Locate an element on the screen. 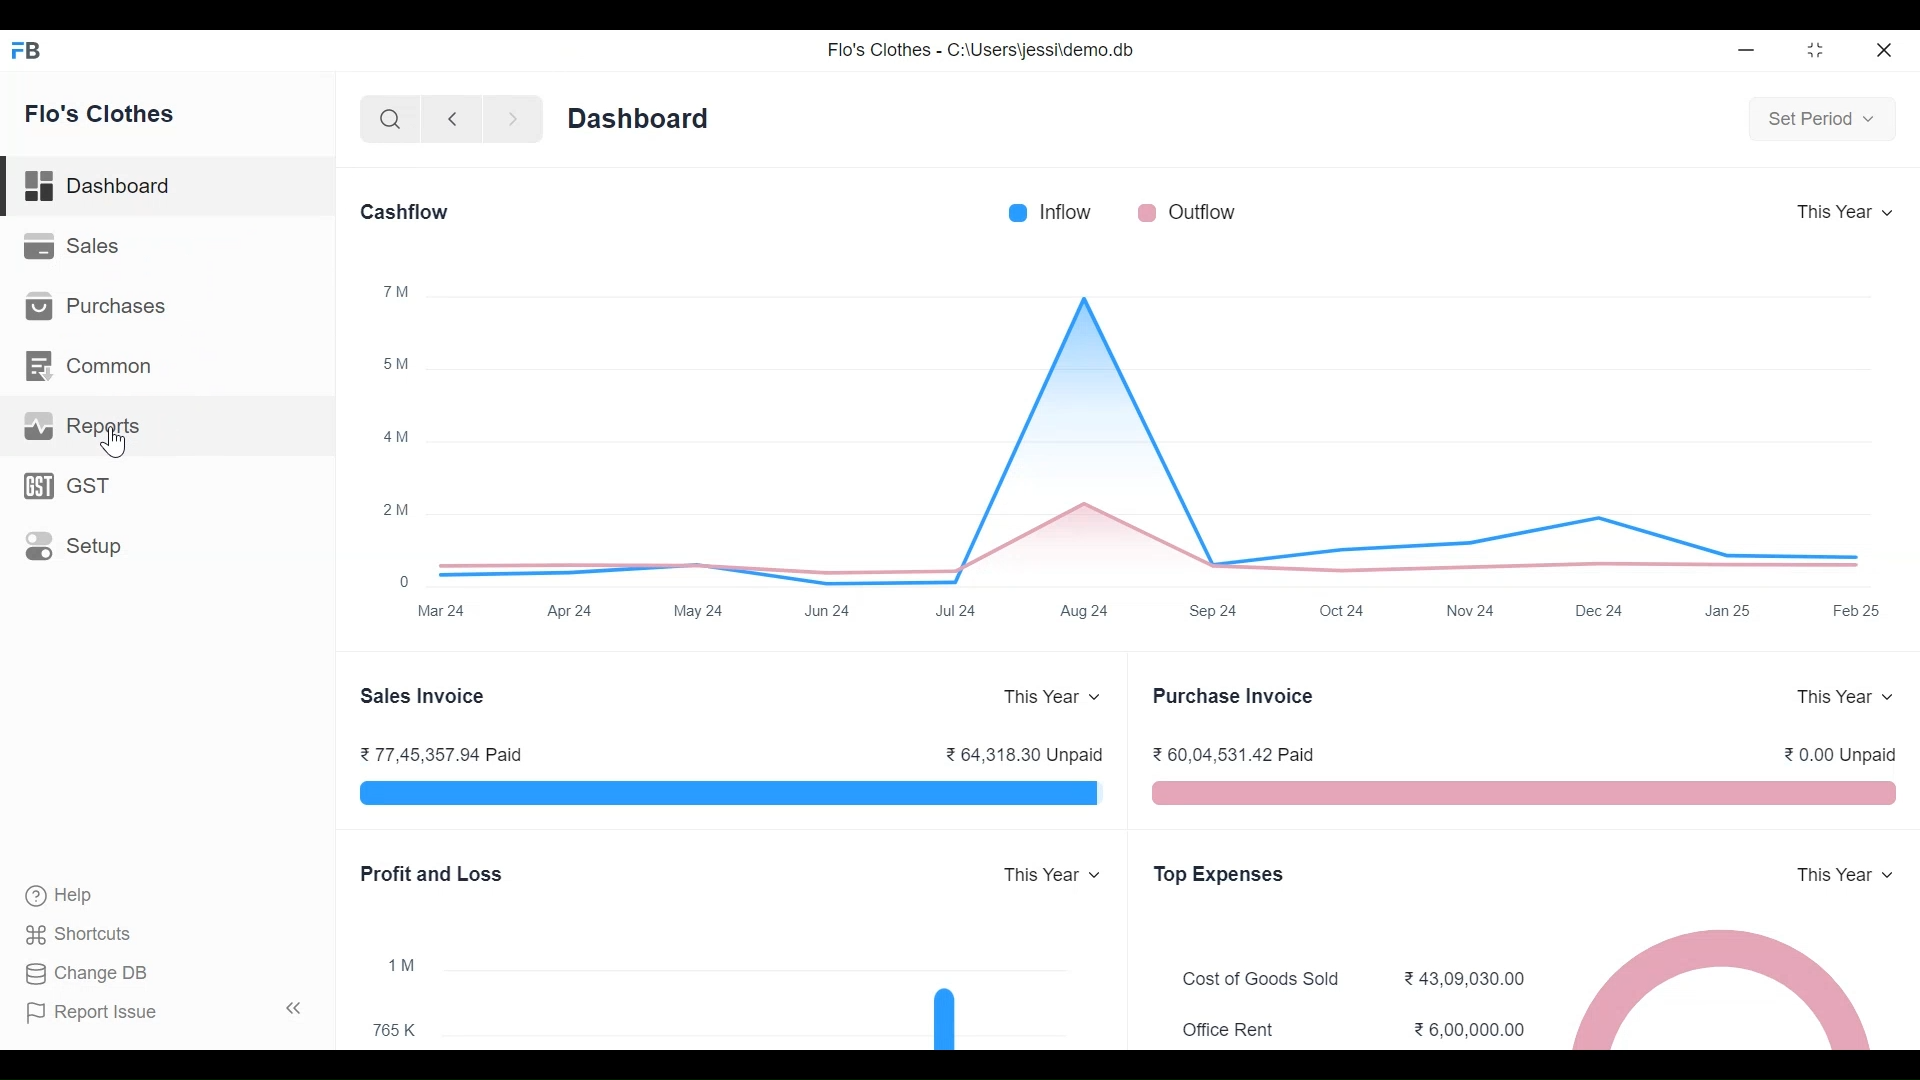 The width and height of the screenshot is (1920, 1080). Expand is located at coordinates (1892, 873).